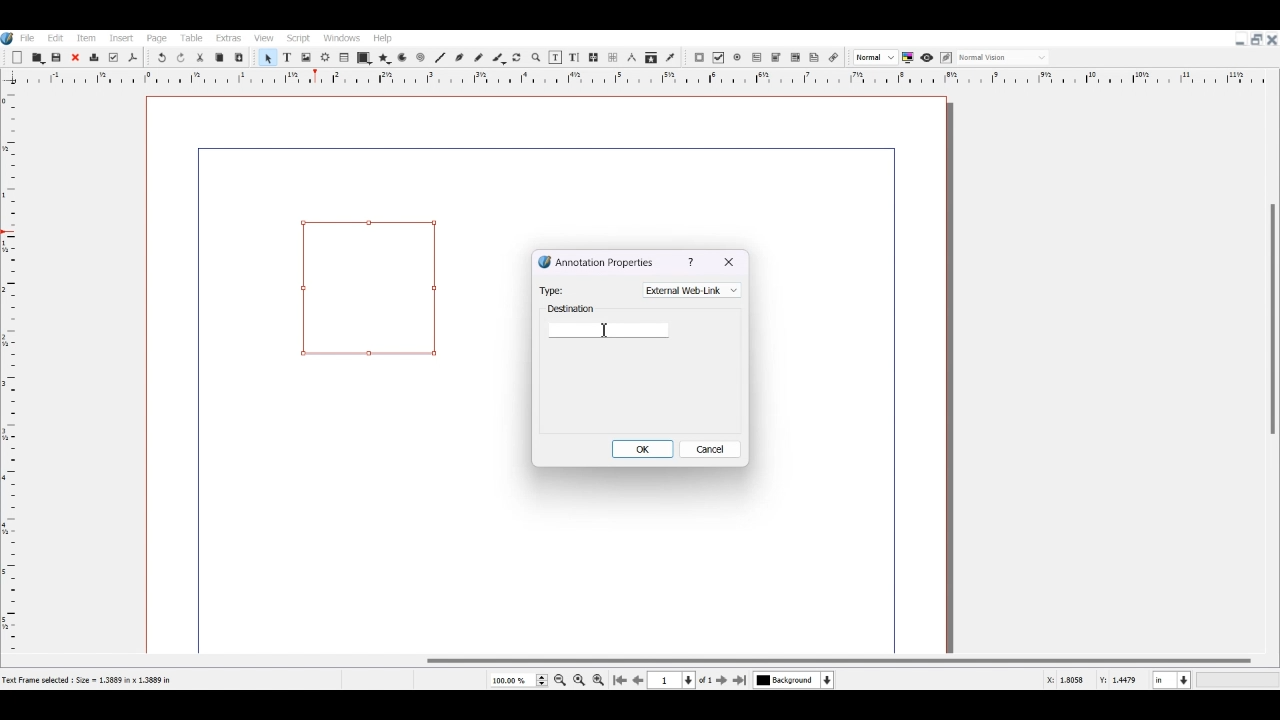 This screenshot has width=1280, height=720. Describe the element at coordinates (420, 58) in the screenshot. I see `Spiral` at that location.